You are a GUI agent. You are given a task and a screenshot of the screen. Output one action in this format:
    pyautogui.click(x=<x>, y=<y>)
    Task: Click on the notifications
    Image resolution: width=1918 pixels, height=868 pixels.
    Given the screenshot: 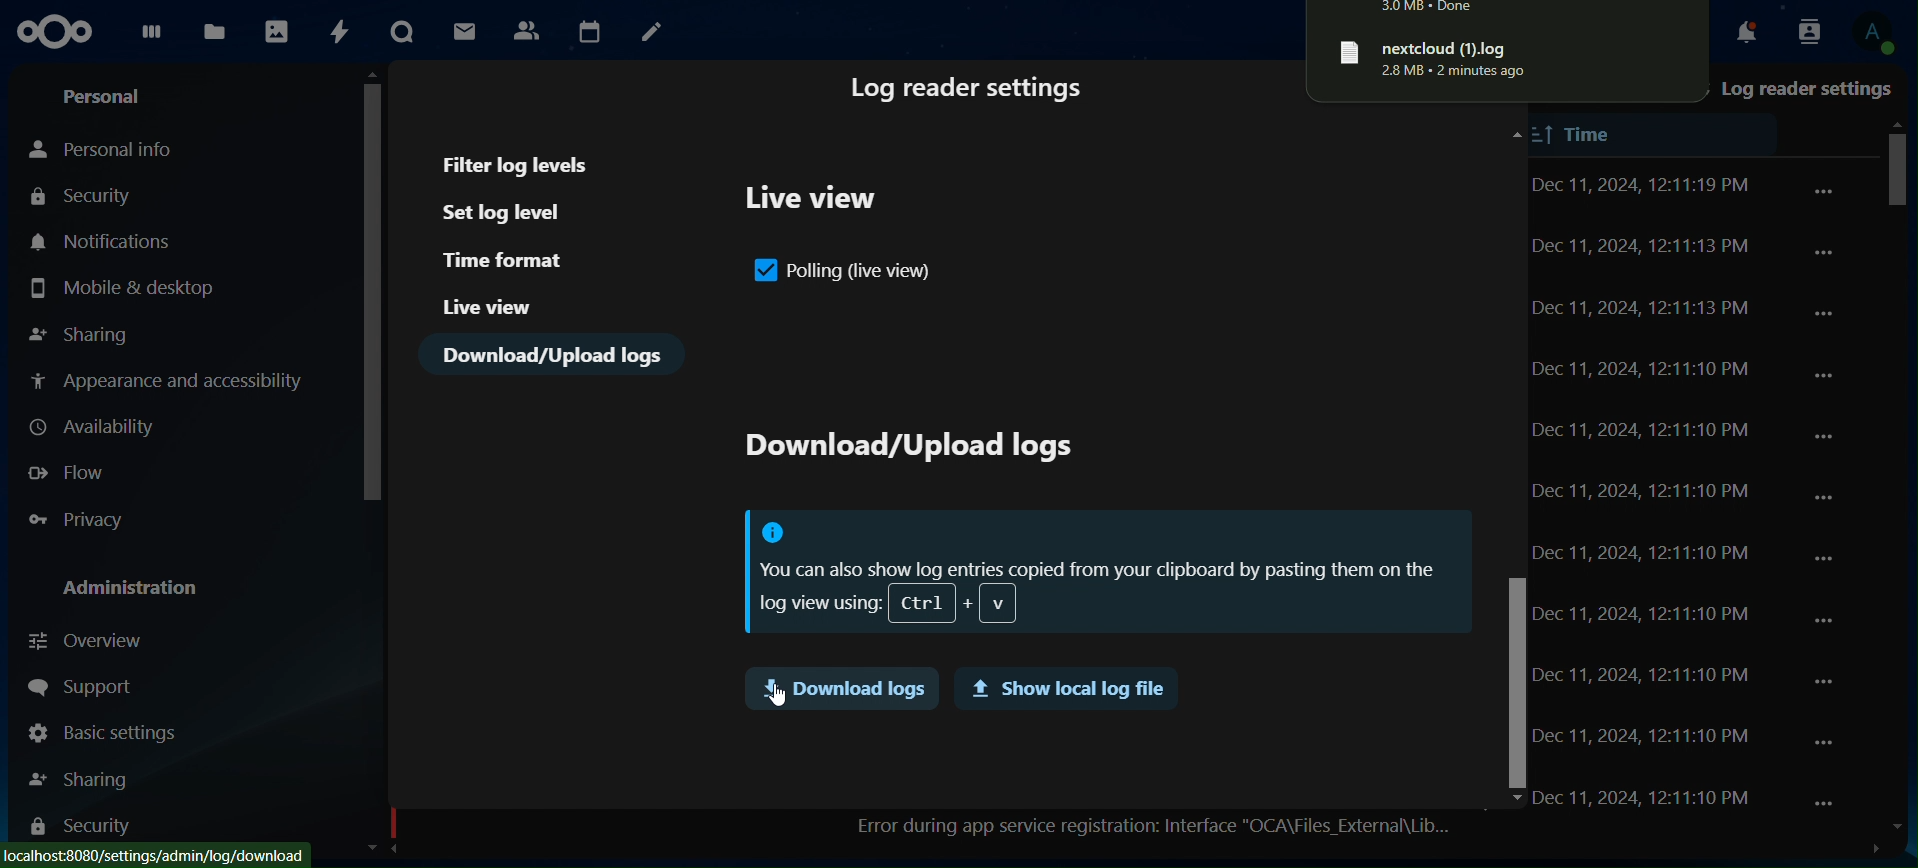 What is the action you would take?
    pyautogui.click(x=104, y=241)
    